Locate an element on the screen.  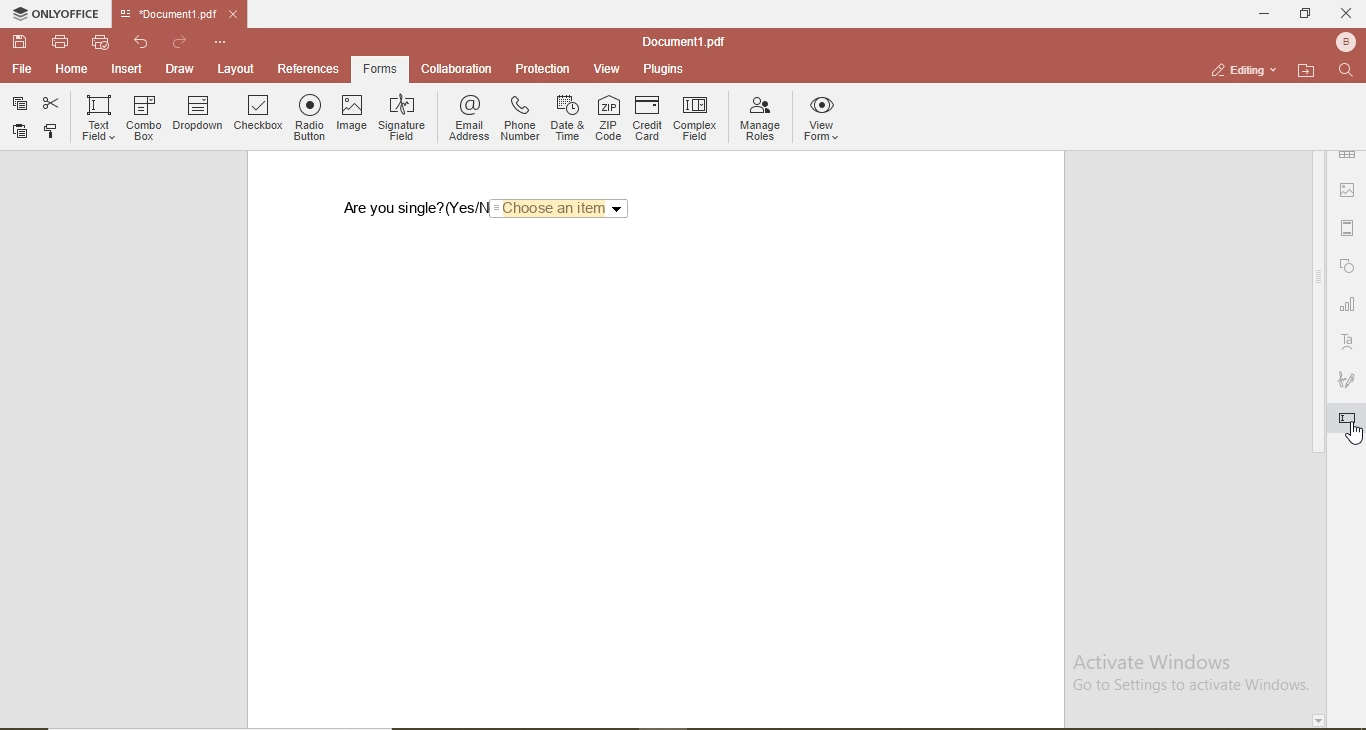
dropdown is located at coordinates (561, 207).